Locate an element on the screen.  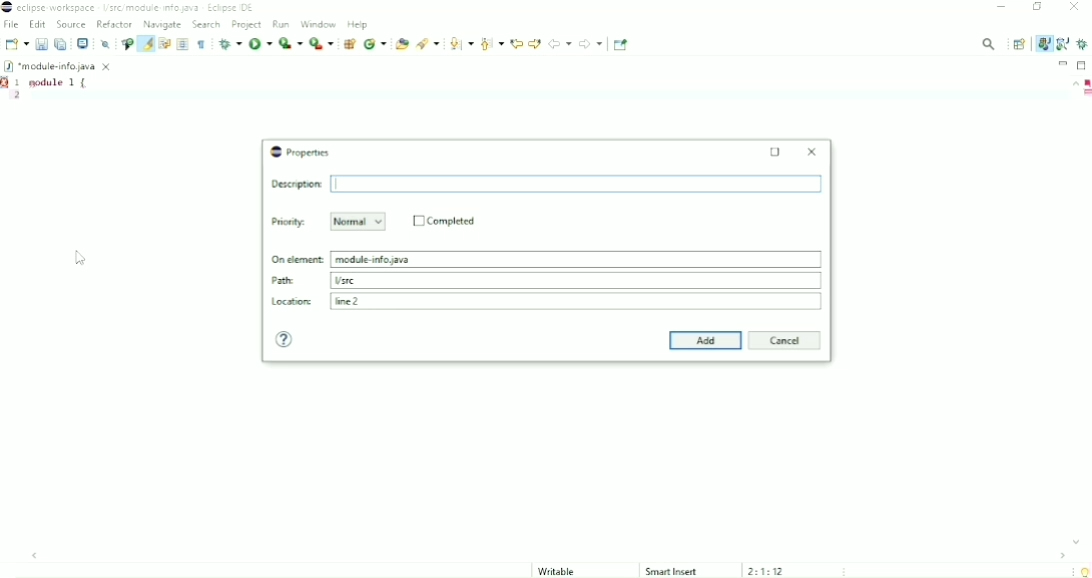
Close is located at coordinates (1076, 8).